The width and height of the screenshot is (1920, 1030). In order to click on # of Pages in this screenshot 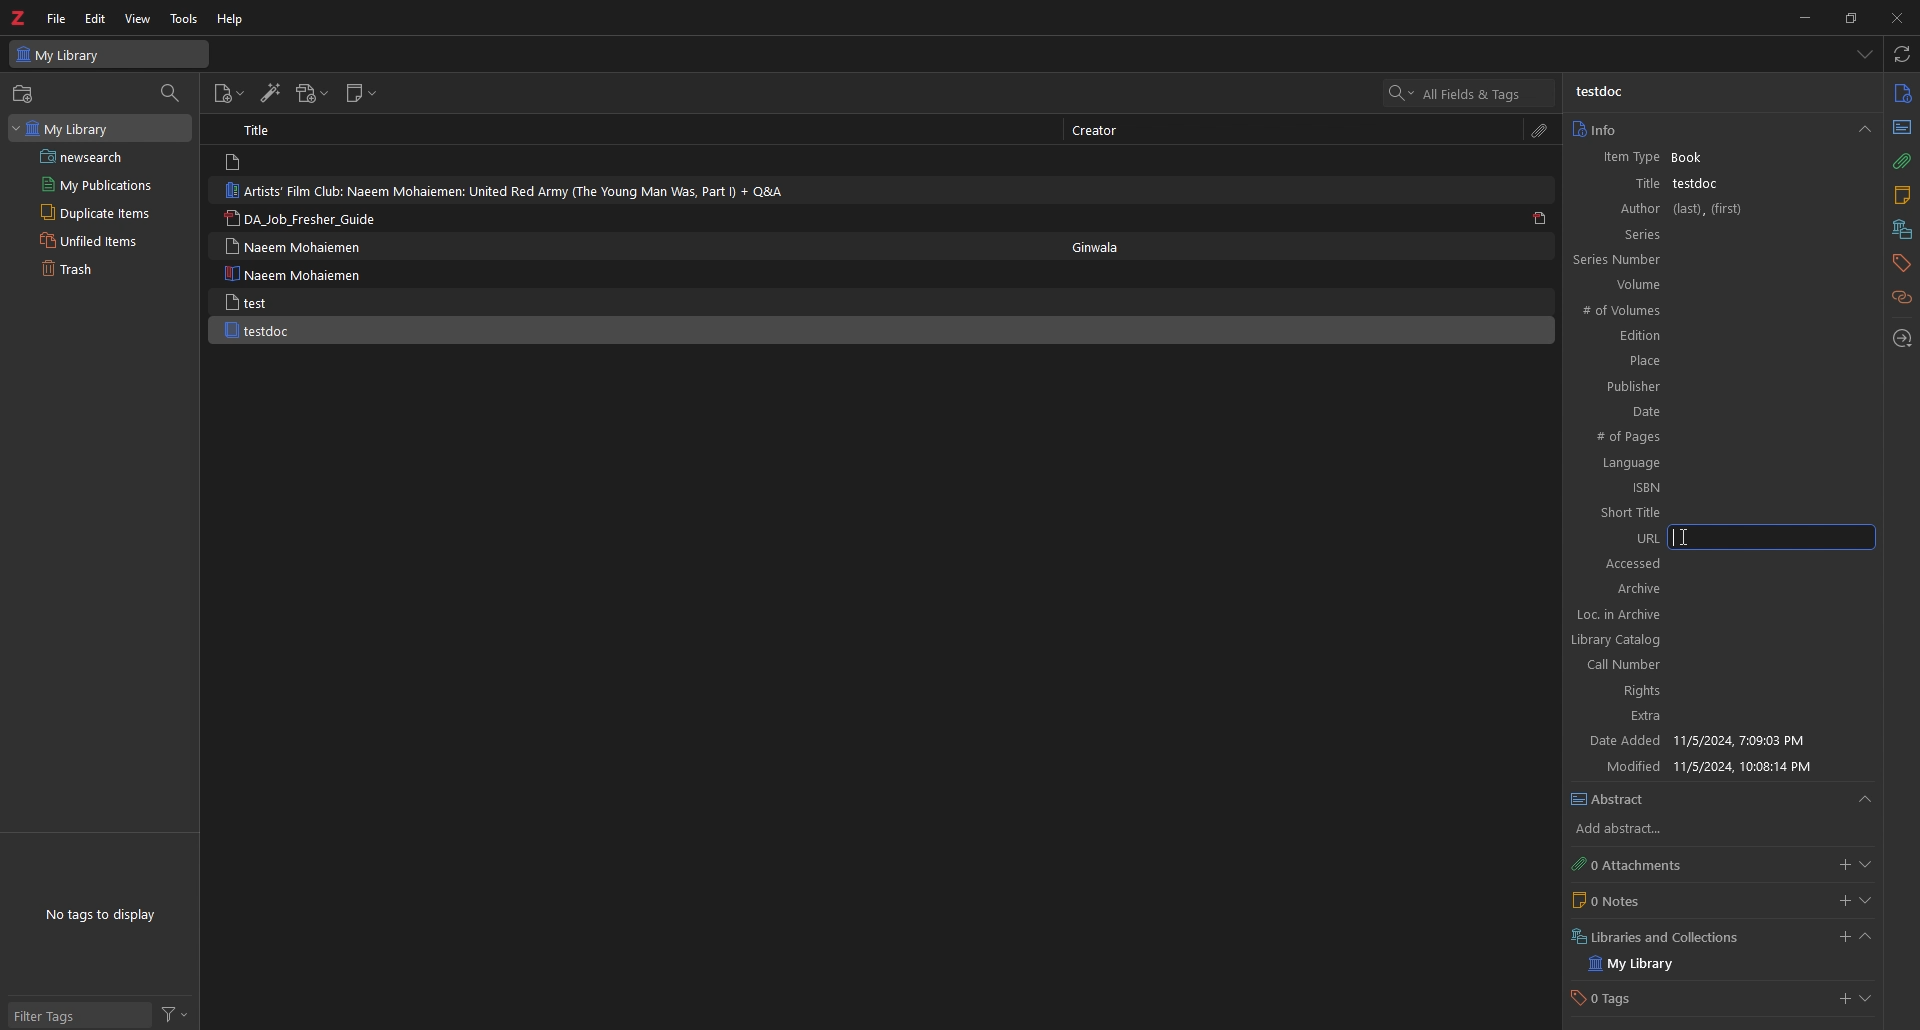, I will do `click(1691, 437)`.